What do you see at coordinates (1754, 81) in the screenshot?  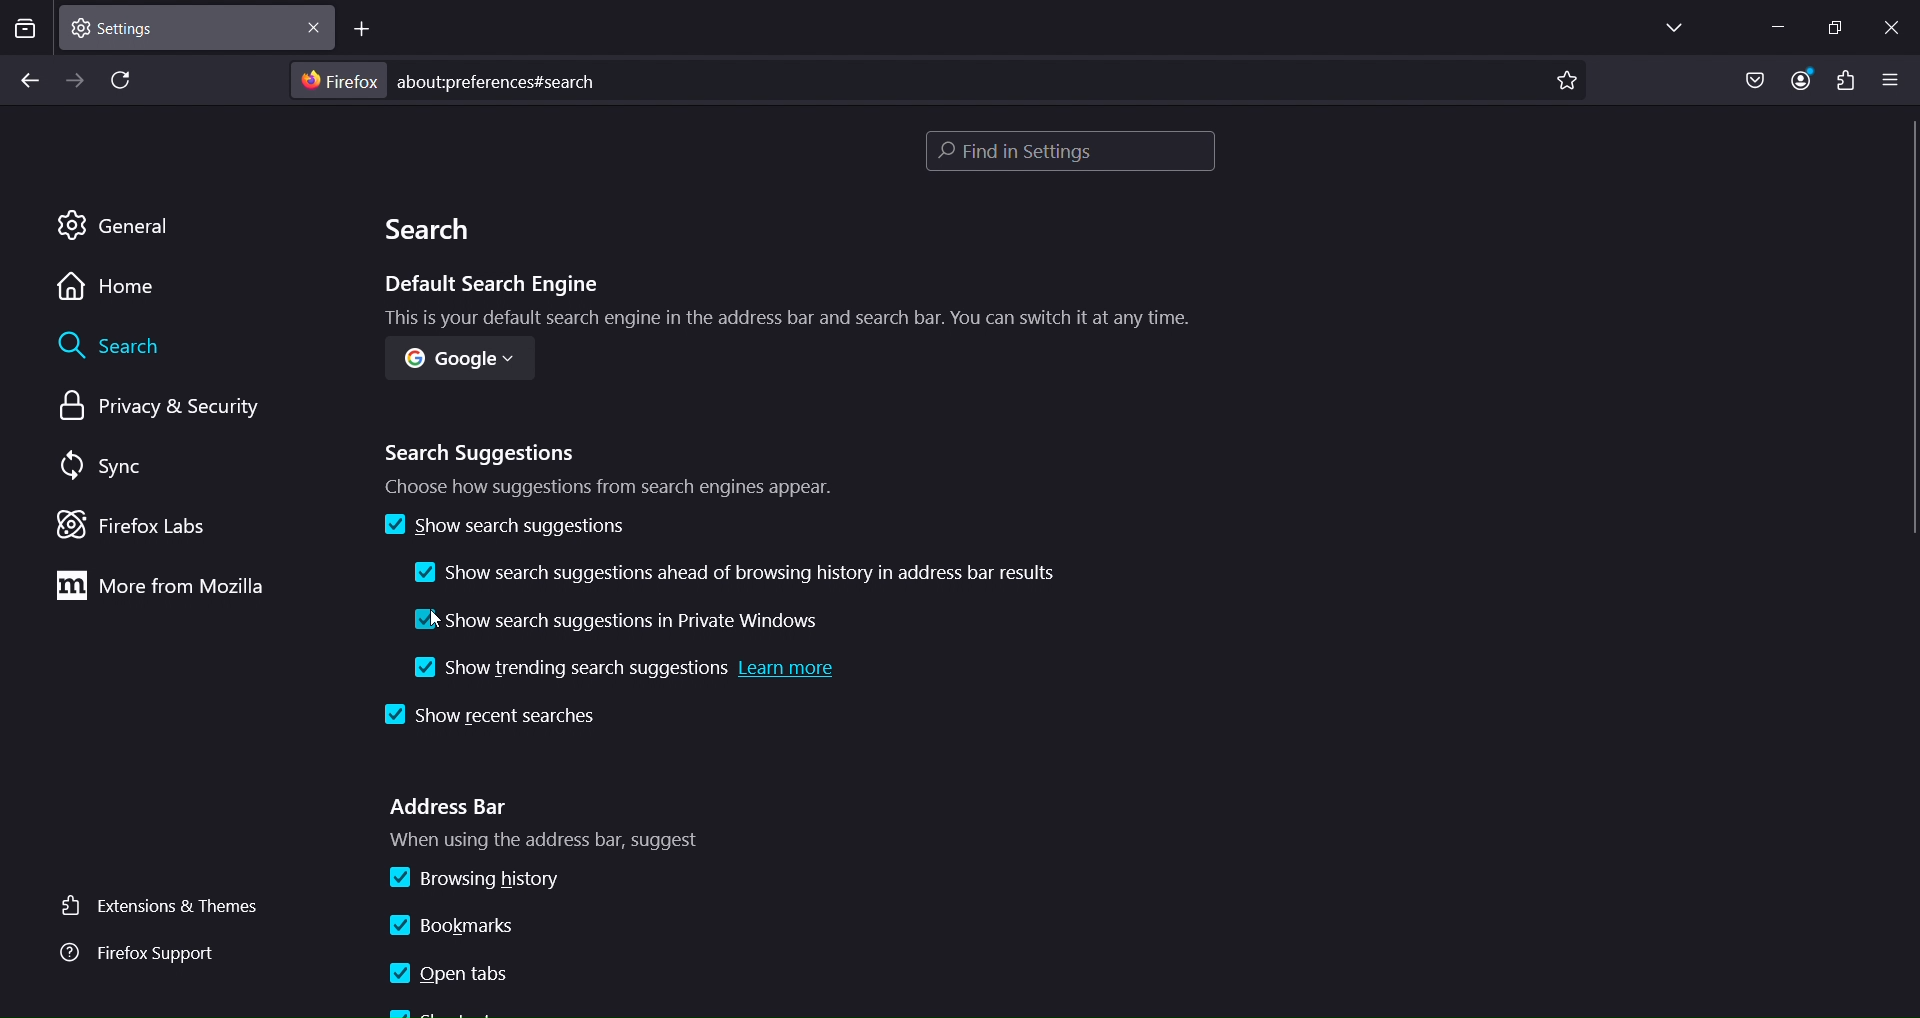 I see `save to pocker` at bounding box center [1754, 81].